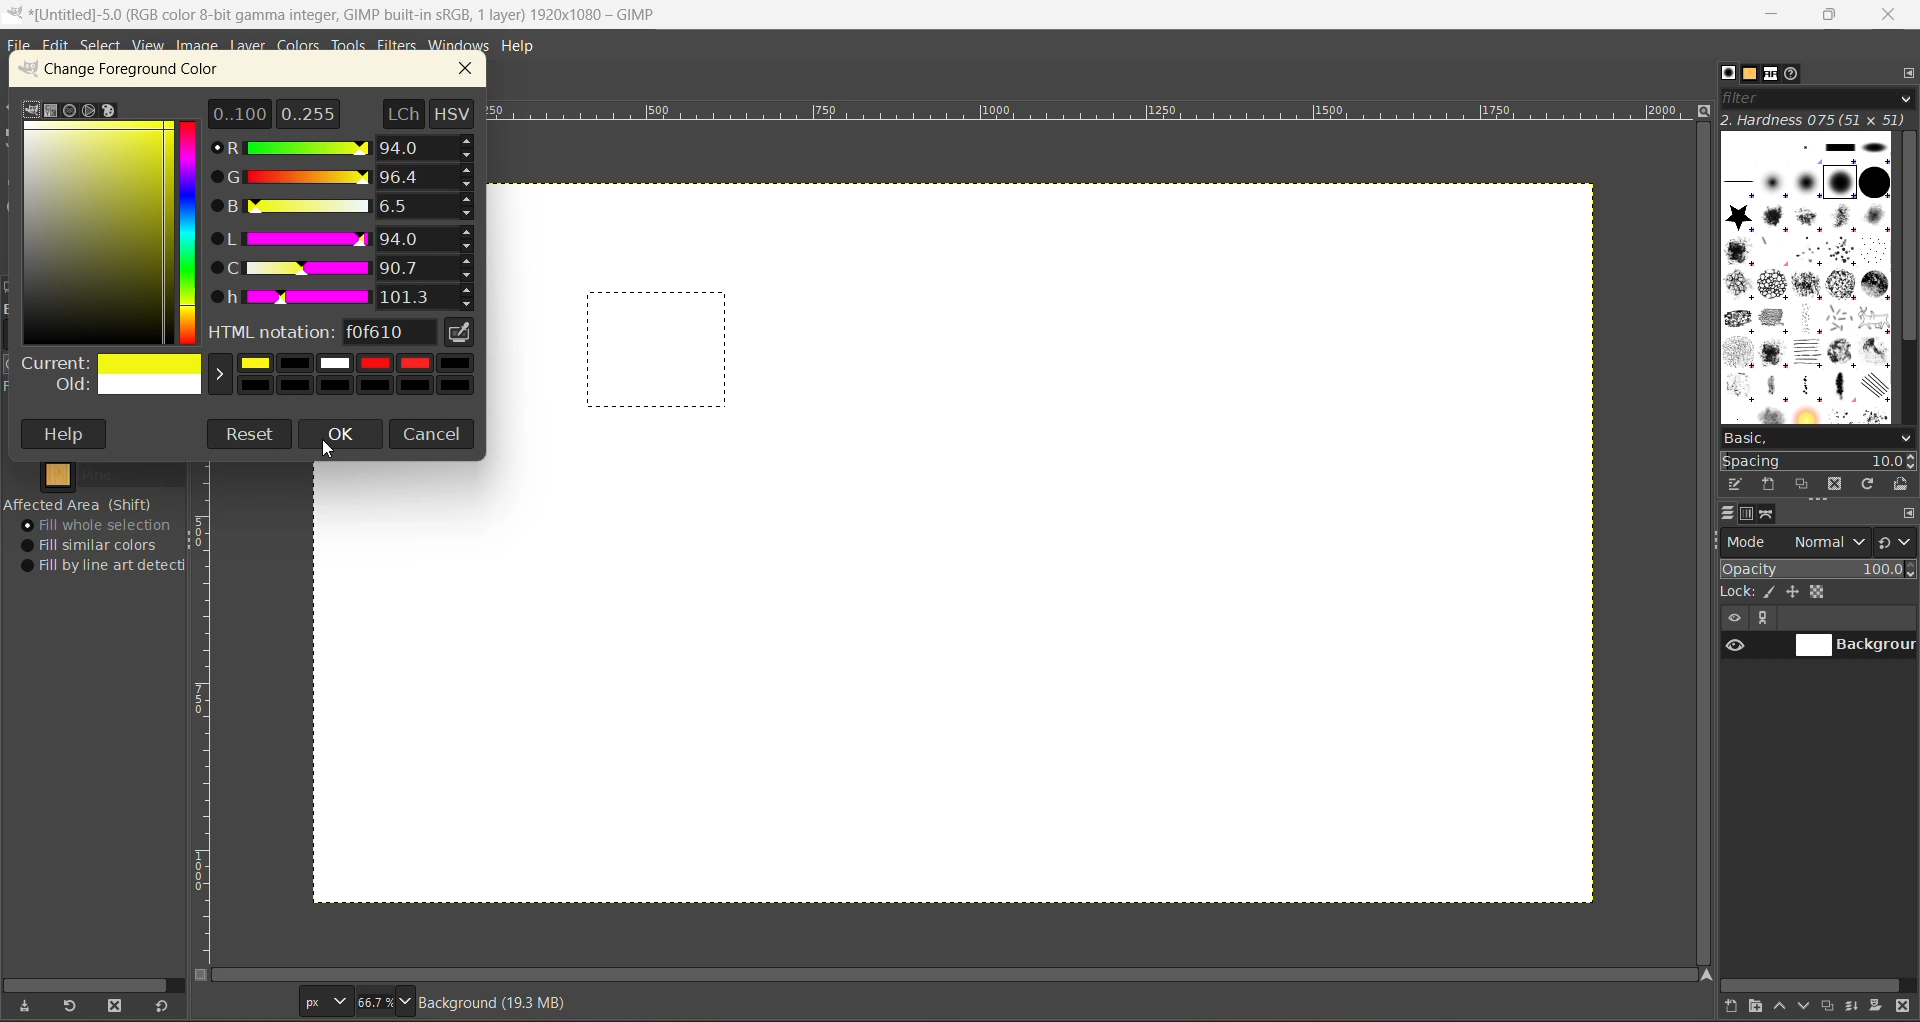 The height and width of the screenshot is (1022, 1920). What do you see at coordinates (1759, 1007) in the screenshot?
I see `create a new layer group` at bounding box center [1759, 1007].